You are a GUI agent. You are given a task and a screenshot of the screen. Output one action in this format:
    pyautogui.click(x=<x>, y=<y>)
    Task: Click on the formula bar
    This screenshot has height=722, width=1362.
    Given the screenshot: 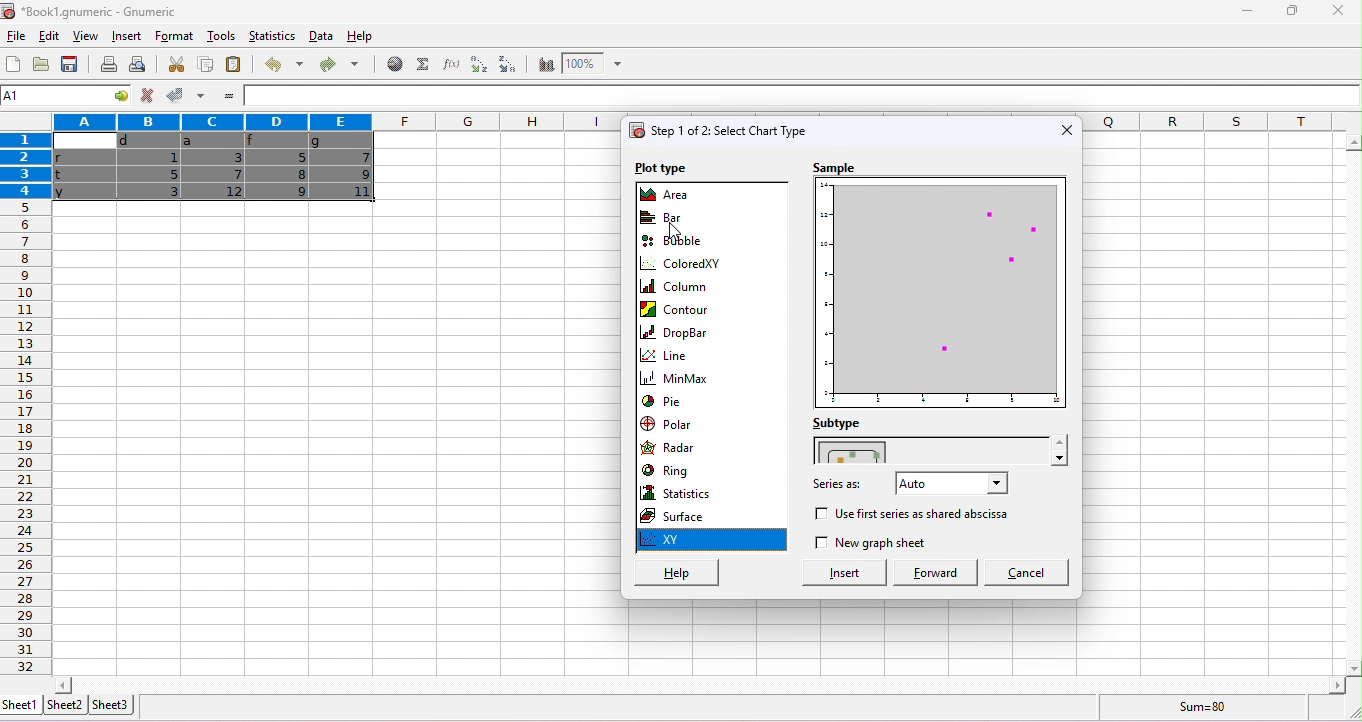 What is the action you would take?
    pyautogui.click(x=803, y=95)
    